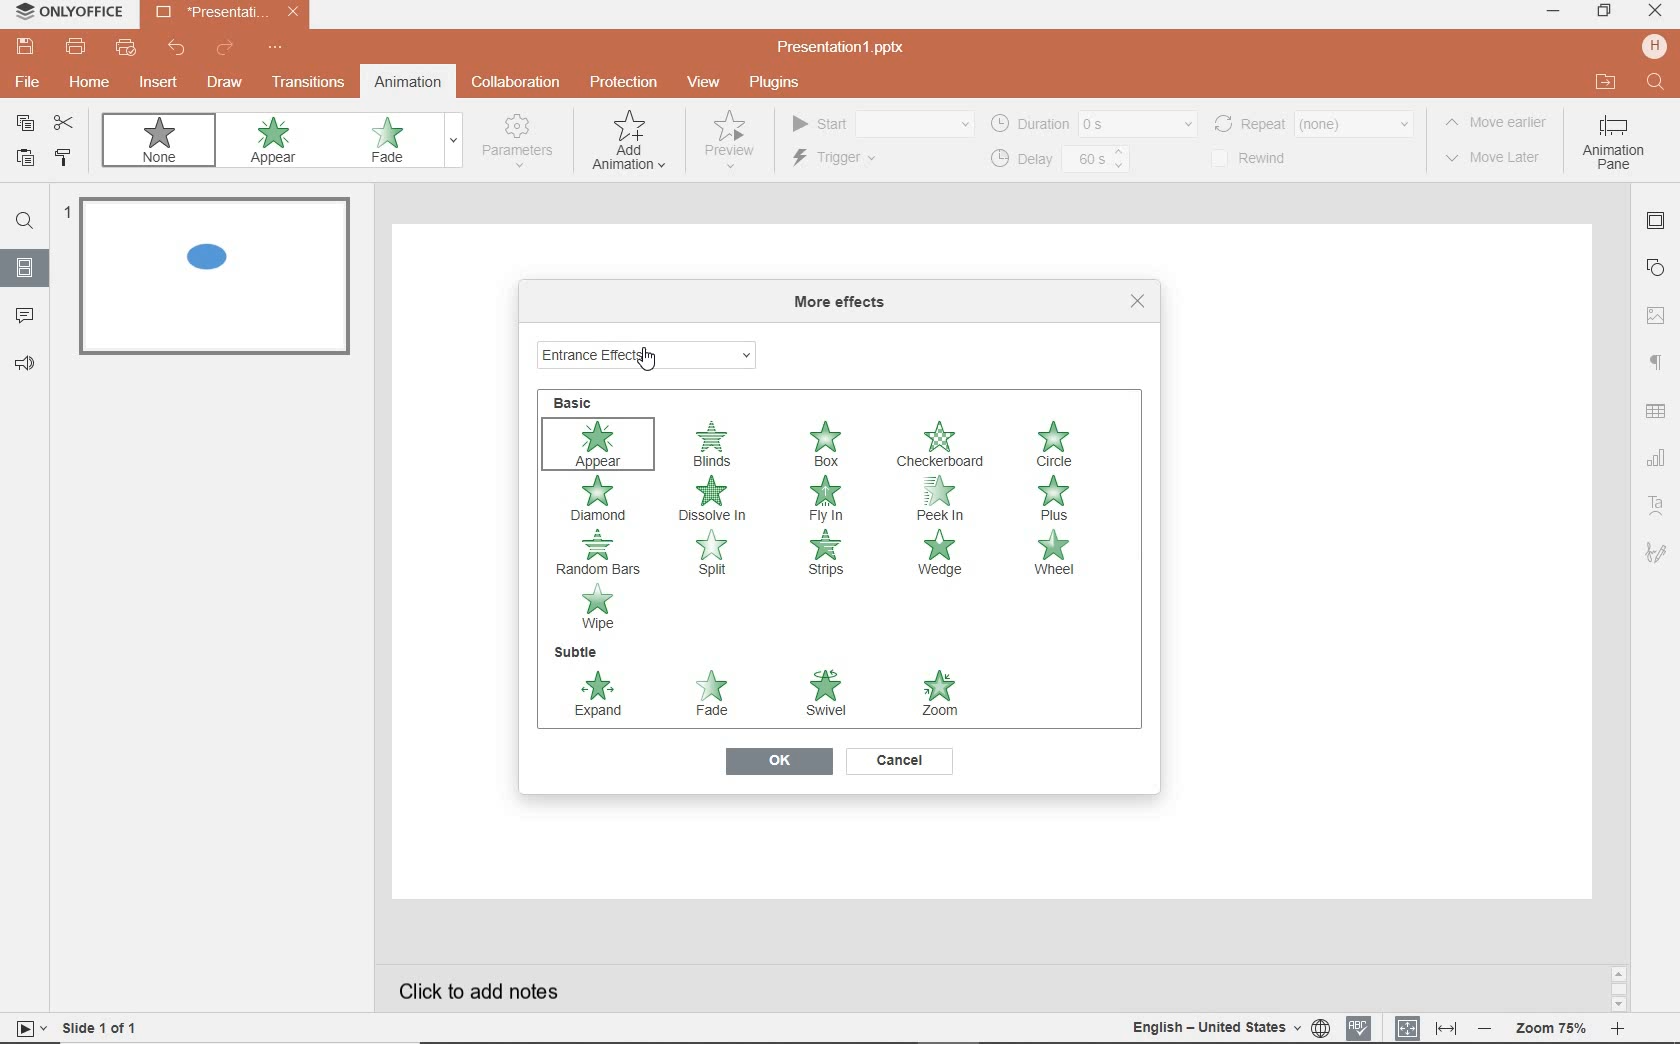  Describe the element at coordinates (861, 160) in the screenshot. I see `trigger` at that location.